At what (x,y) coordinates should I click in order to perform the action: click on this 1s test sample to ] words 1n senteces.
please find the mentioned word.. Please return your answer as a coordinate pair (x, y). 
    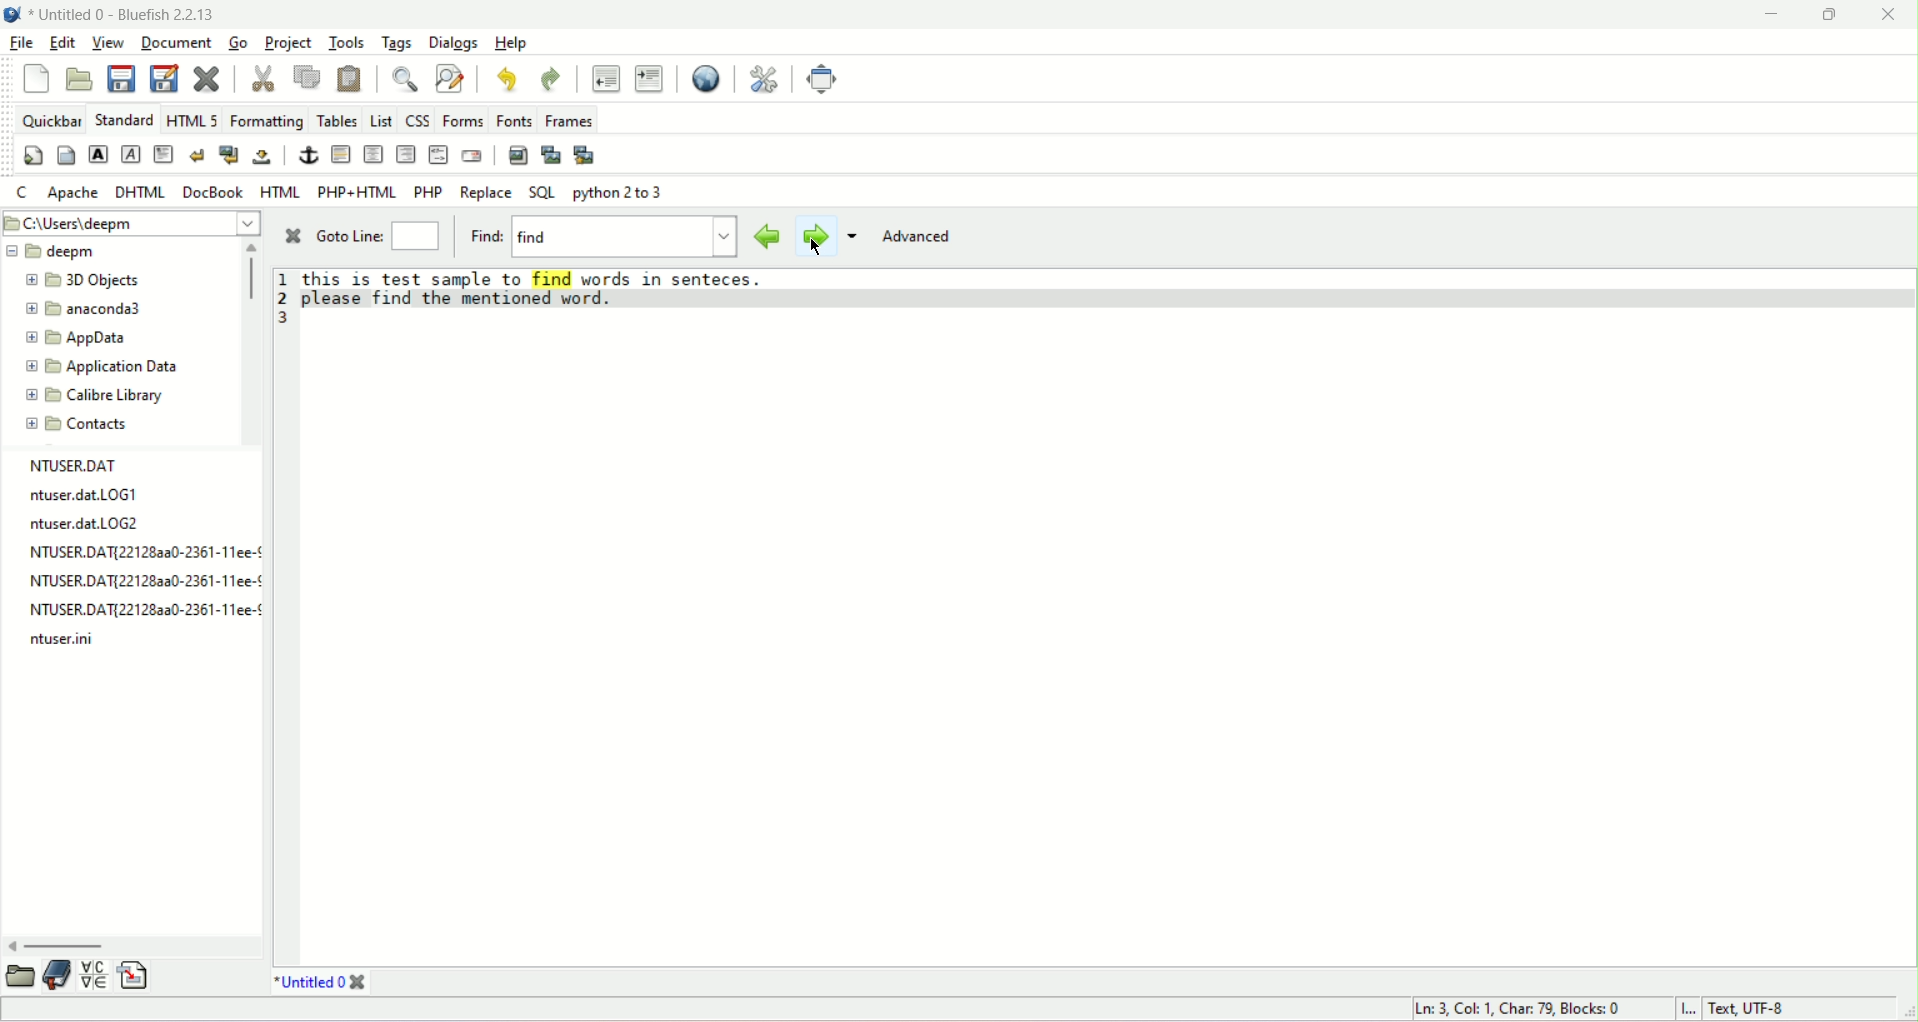
    Looking at the image, I should click on (544, 288).